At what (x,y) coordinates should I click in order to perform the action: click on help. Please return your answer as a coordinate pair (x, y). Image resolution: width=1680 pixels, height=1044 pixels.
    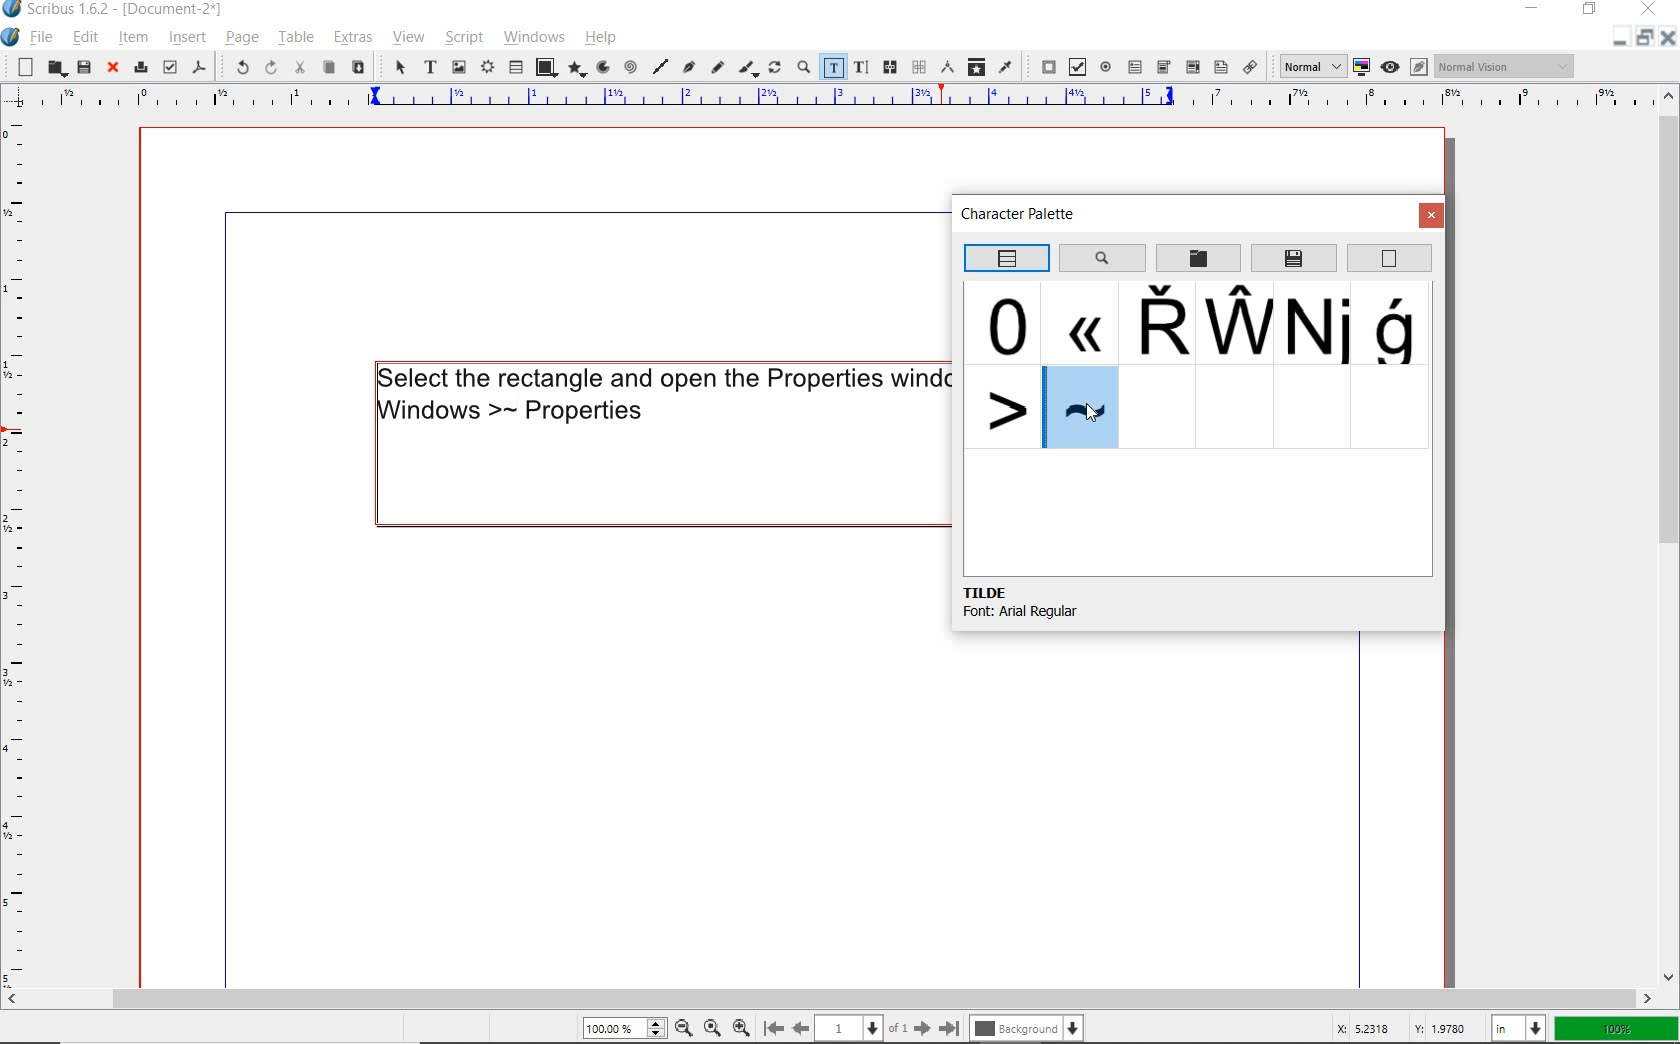
    Looking at the image, I should click on (601, 38).